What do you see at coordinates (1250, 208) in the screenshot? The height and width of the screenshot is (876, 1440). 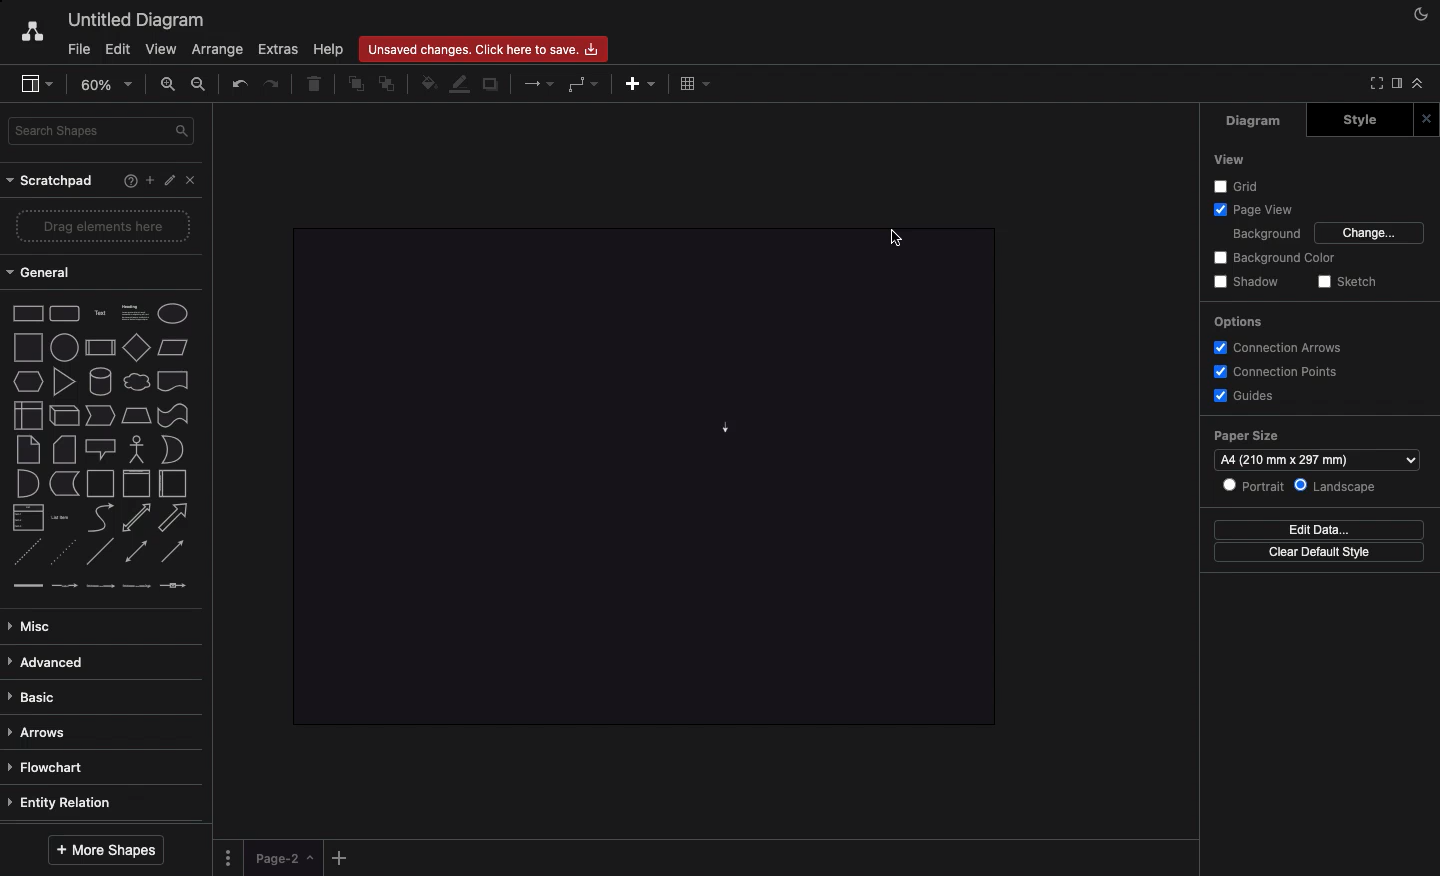 I see `Page view` at bounding box center [1250, 208].